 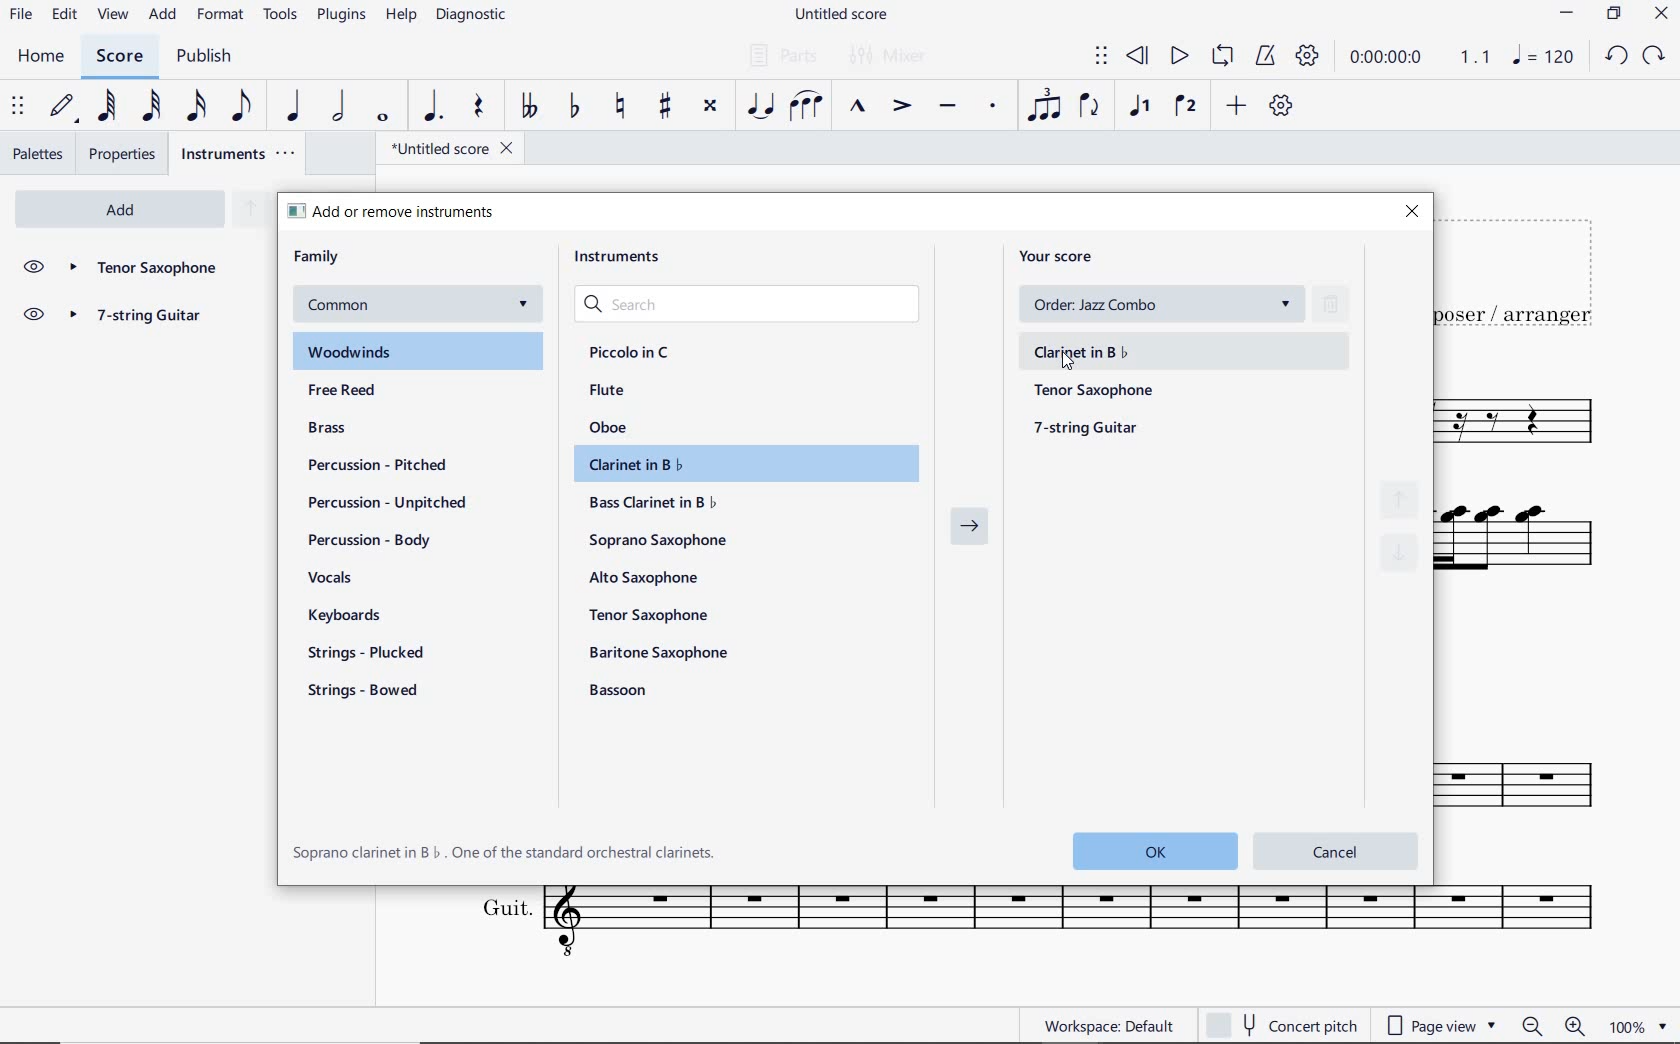 I want to click on up, so click(x=249, y=210).